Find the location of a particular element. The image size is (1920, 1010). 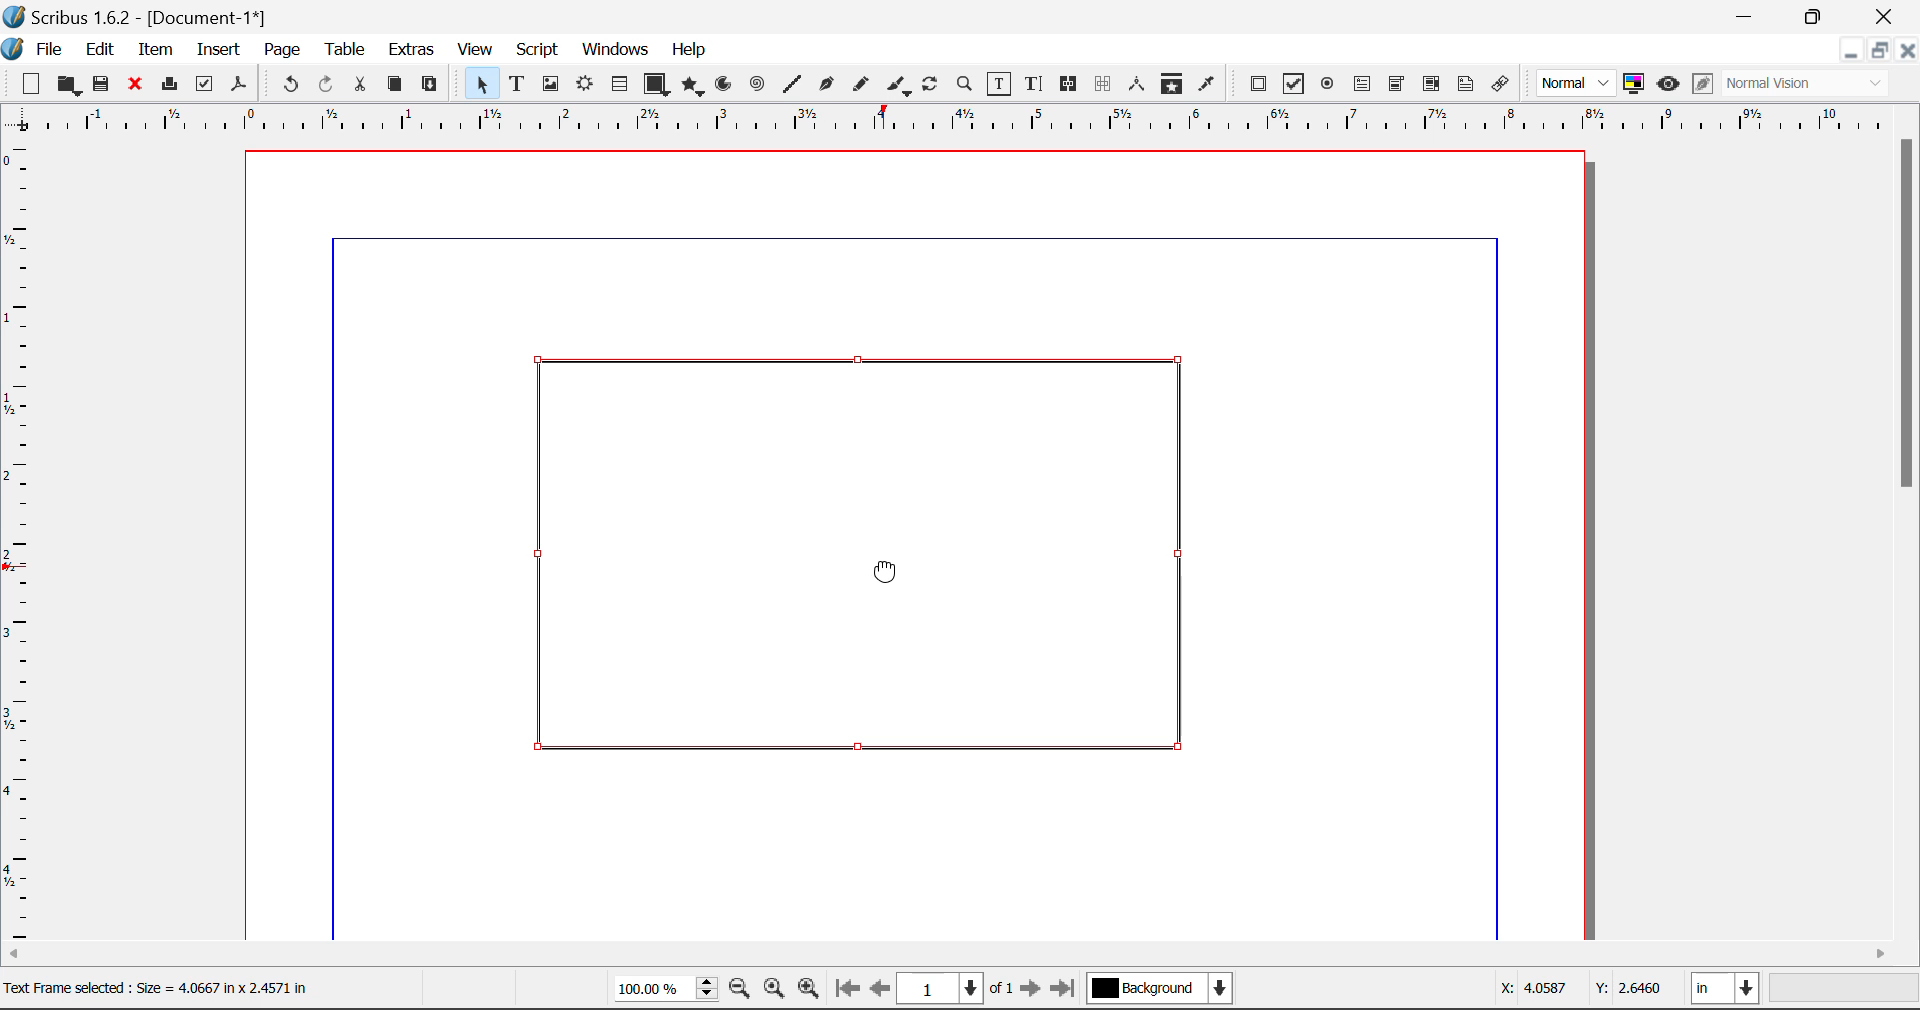

Rotate is located at coordinates (931, 82).